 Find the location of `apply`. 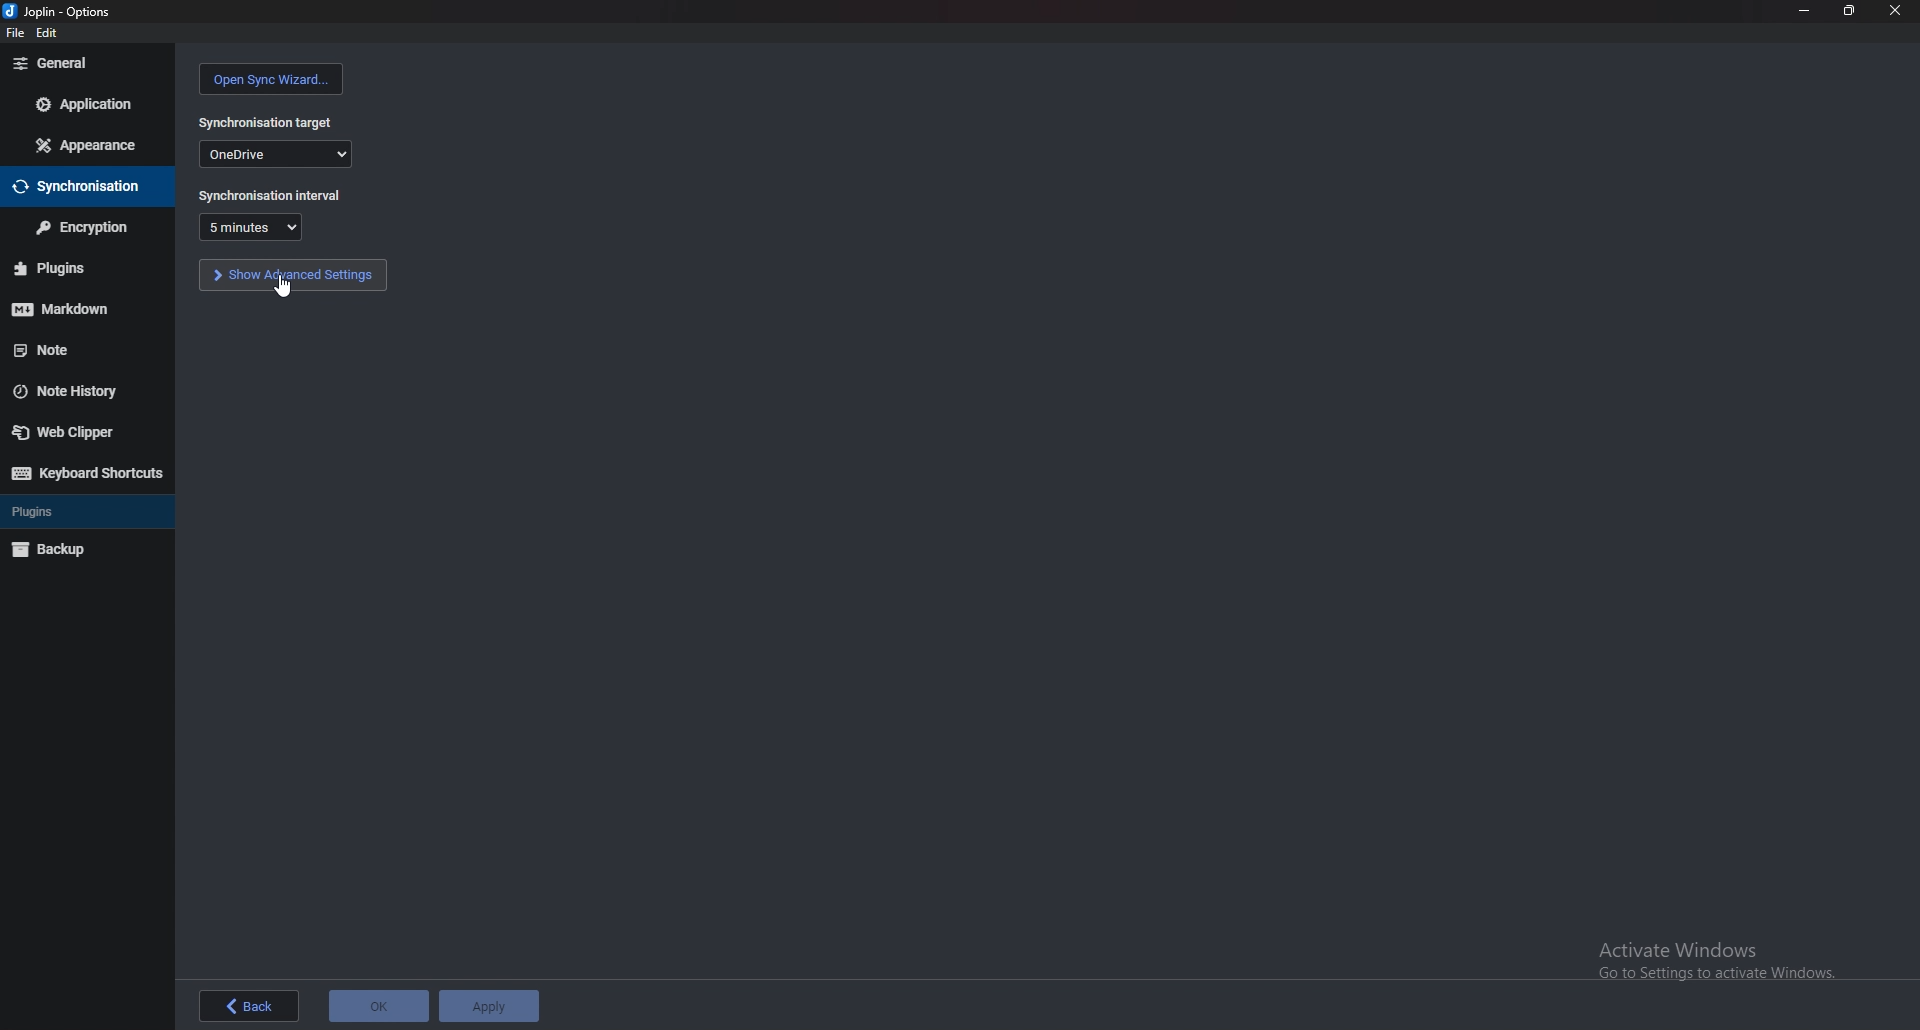

apply is located at coordinates (484, 1006).